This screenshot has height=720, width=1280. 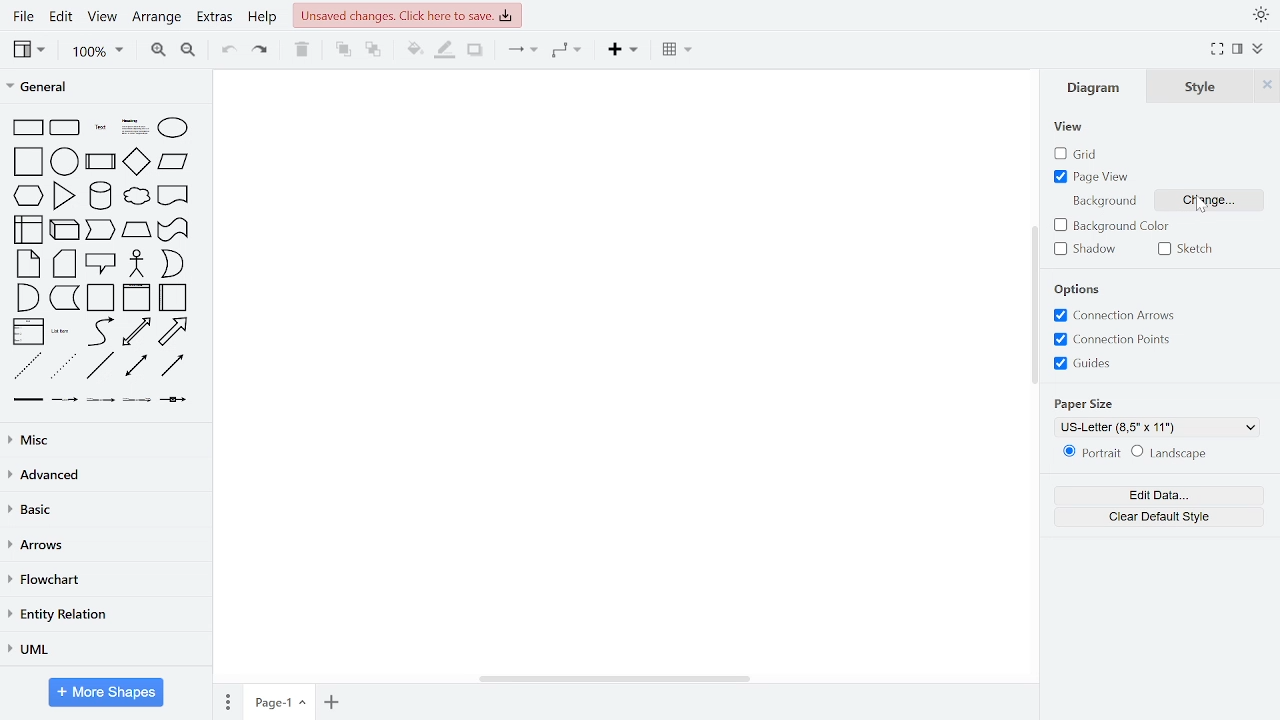 I want to click on general shapes, so click(x=133, y=365).